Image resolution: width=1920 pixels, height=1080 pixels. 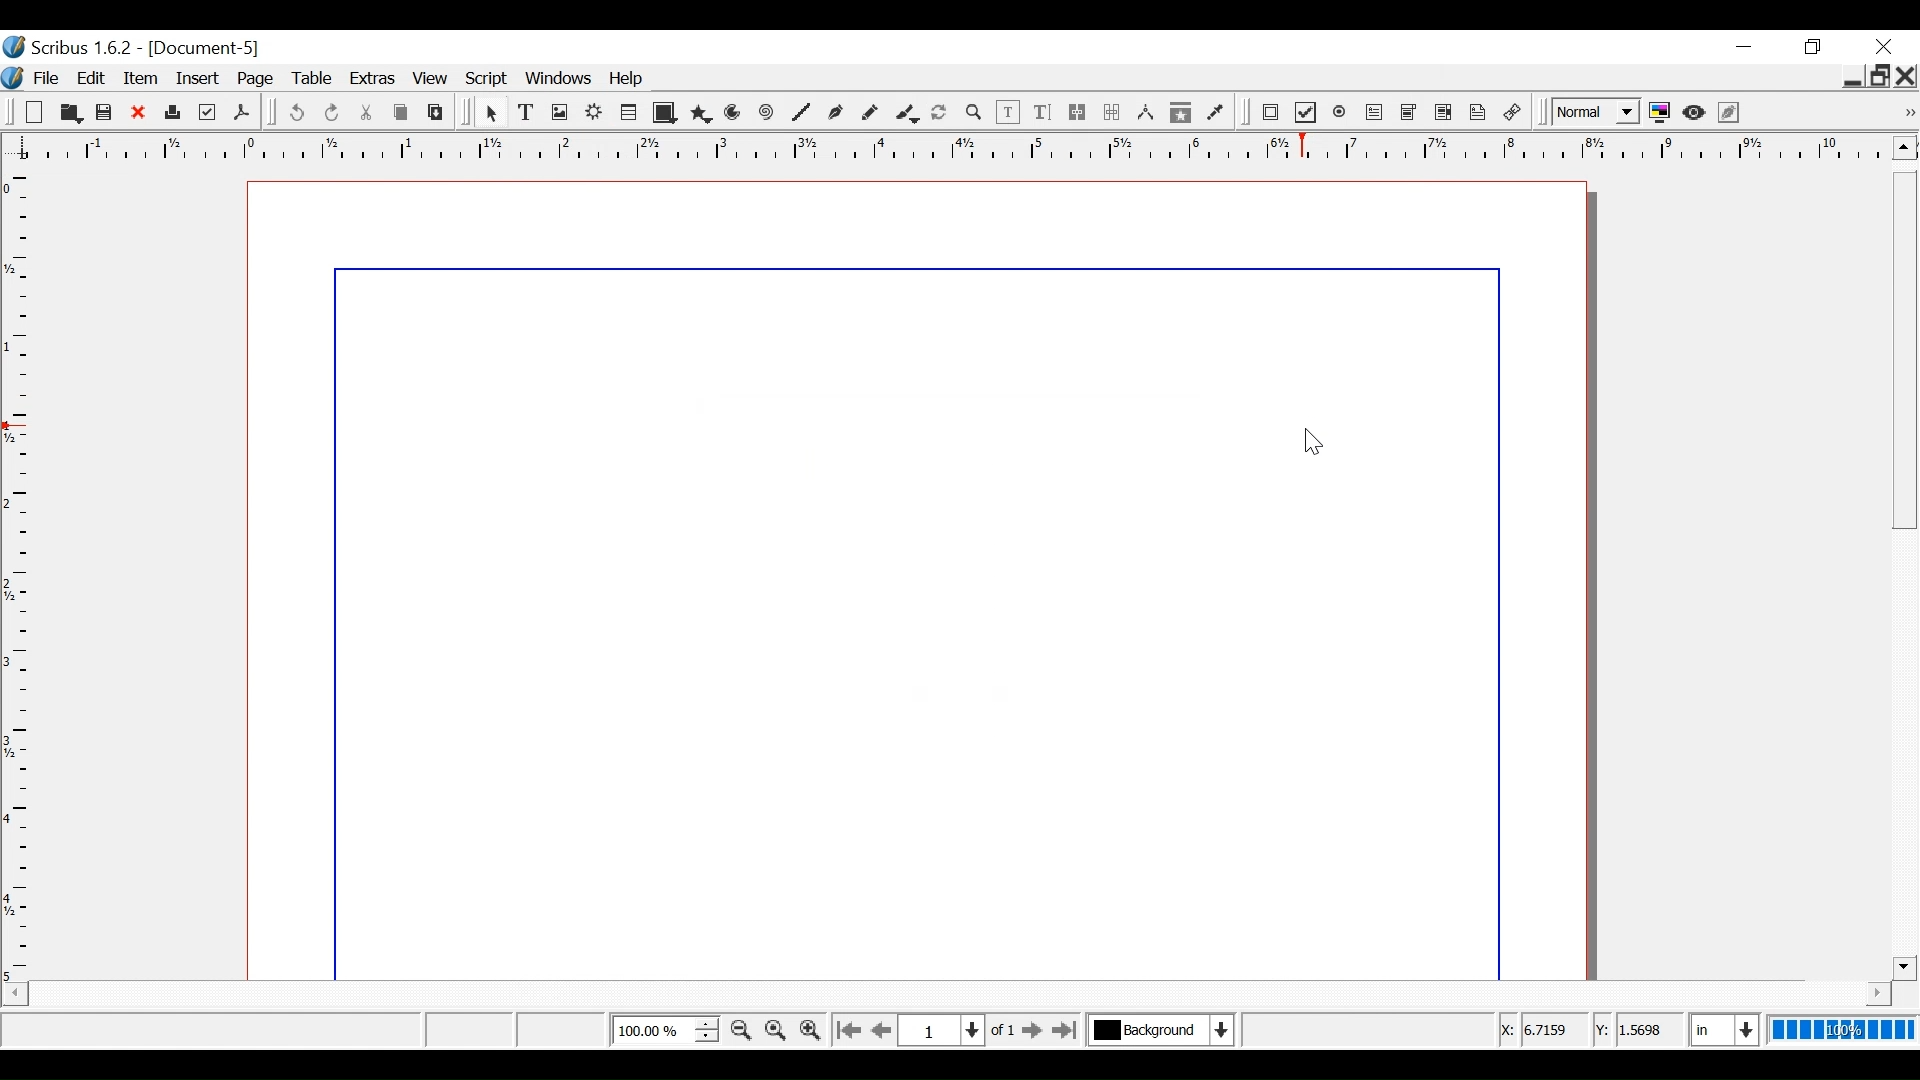 What do you see at coordinates (1904, 575) in the screenshot?
I see `Vertical Scroll bar` at bounding box center [1904, 575].